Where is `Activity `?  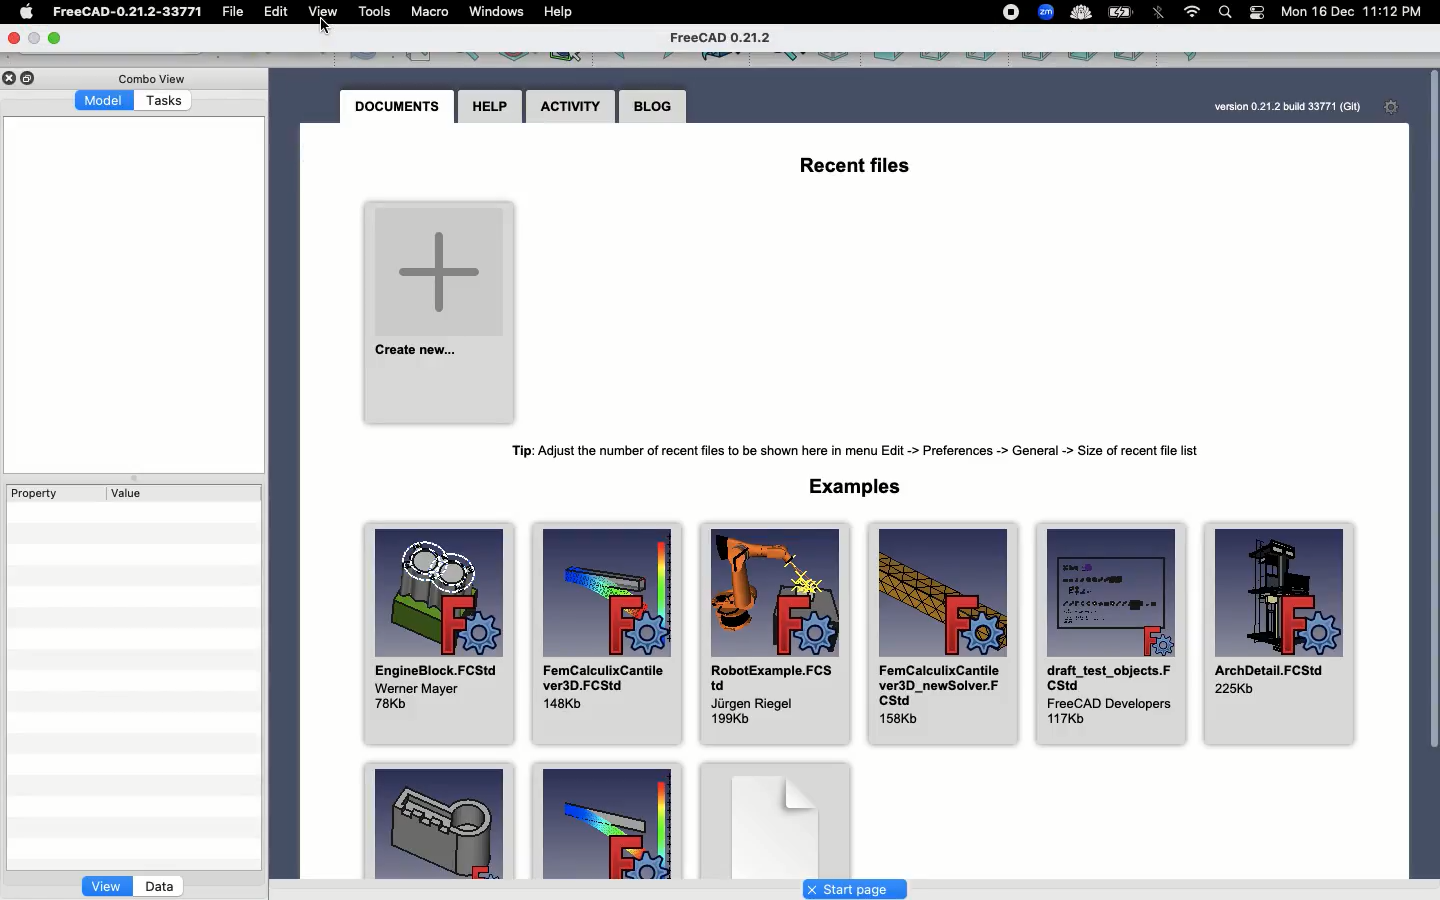
Activity  is located at coordinates (571, 107).